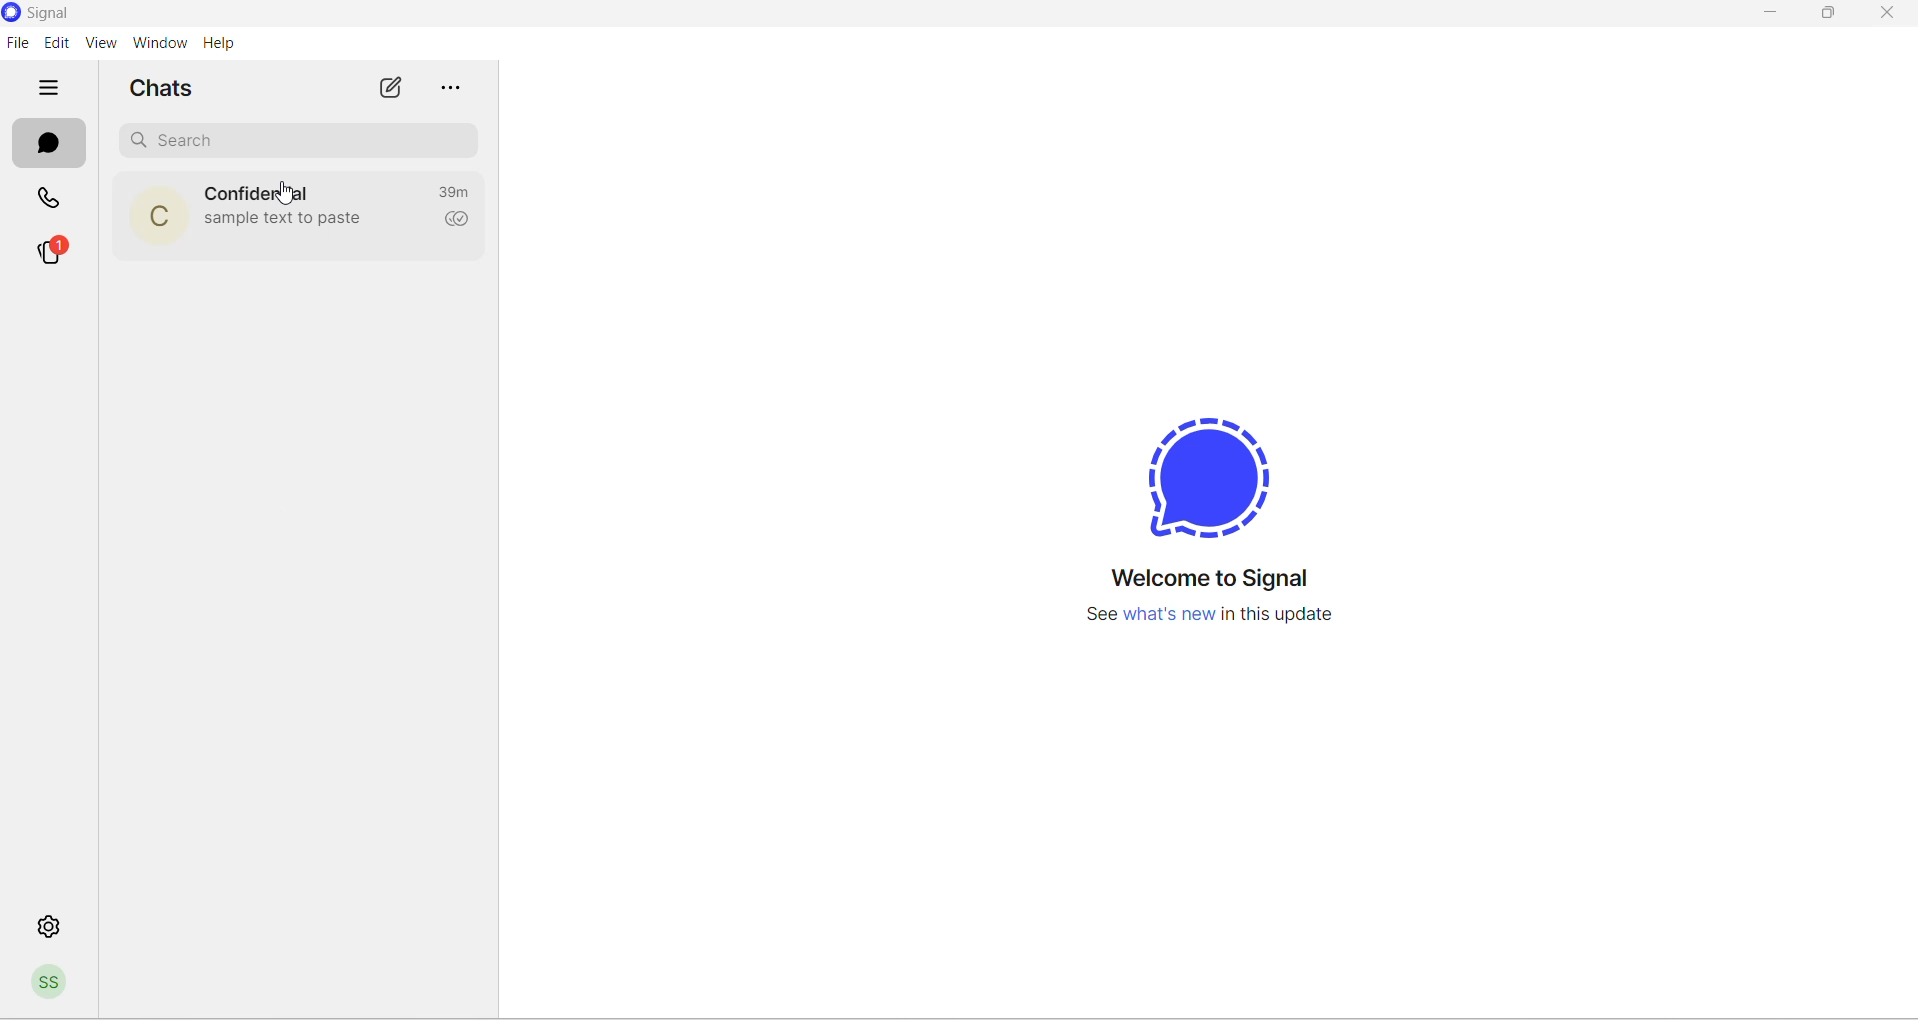 The height and width of the screenshot is (1020, 1918). What do you see at coordinates (303, 138) in the screenshot?
I see `search chat` at bounding box center [303, 138].